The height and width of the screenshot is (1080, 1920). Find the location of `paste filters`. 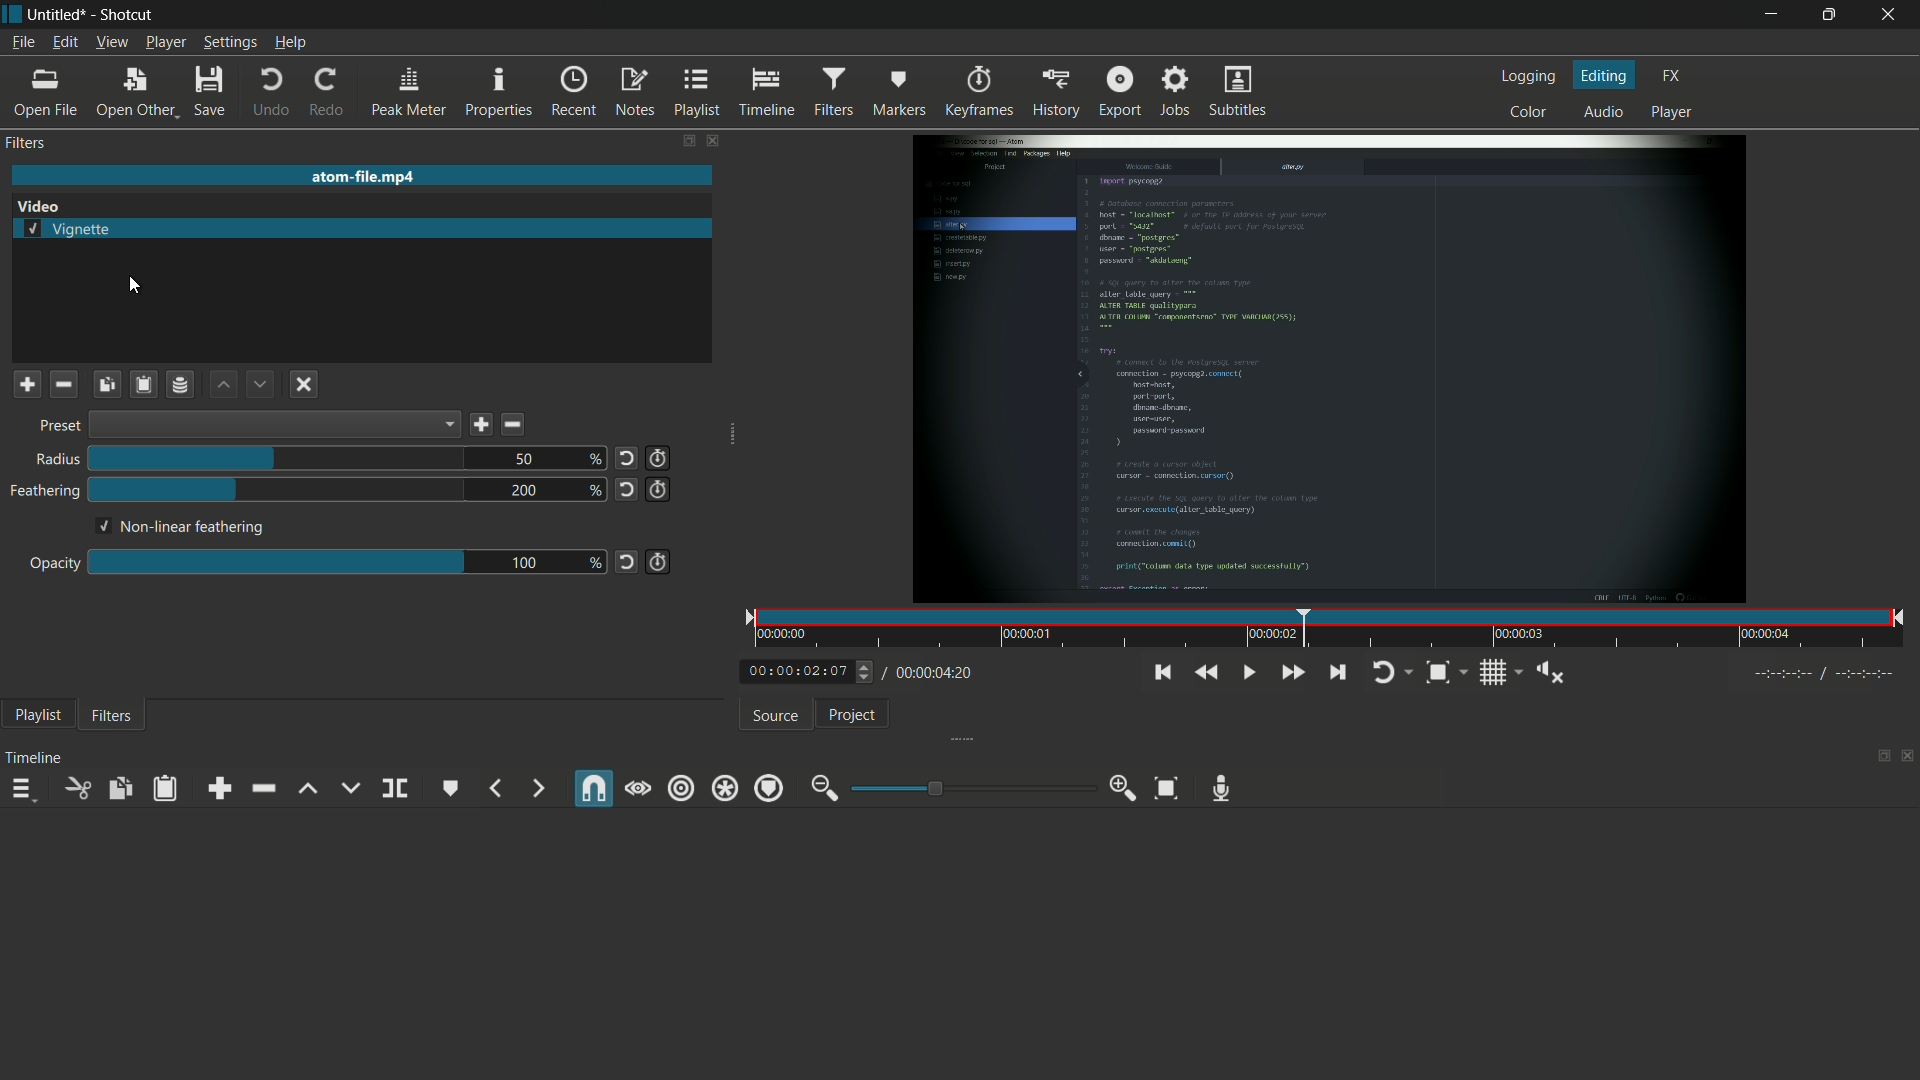

paste filters is located at coordinates (144, 385).